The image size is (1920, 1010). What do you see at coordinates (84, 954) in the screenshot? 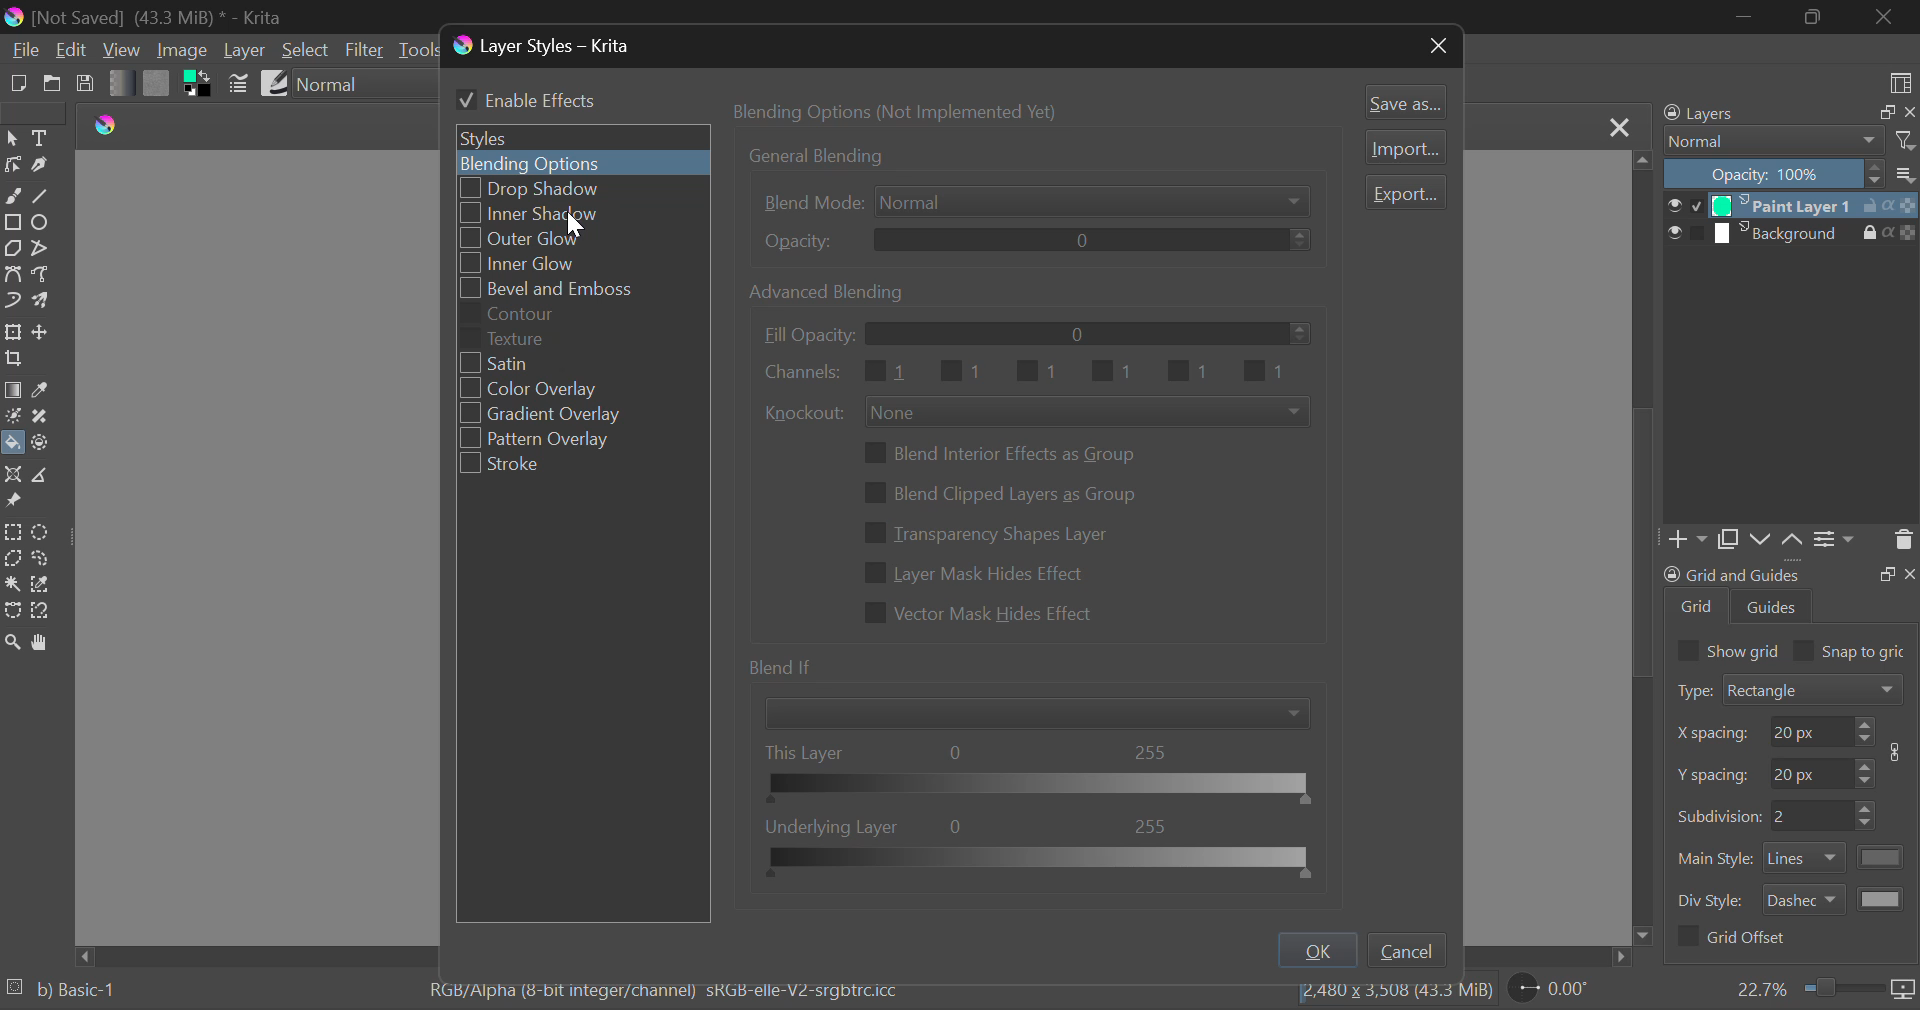
I see `move left` at bounding box center [84, 954].